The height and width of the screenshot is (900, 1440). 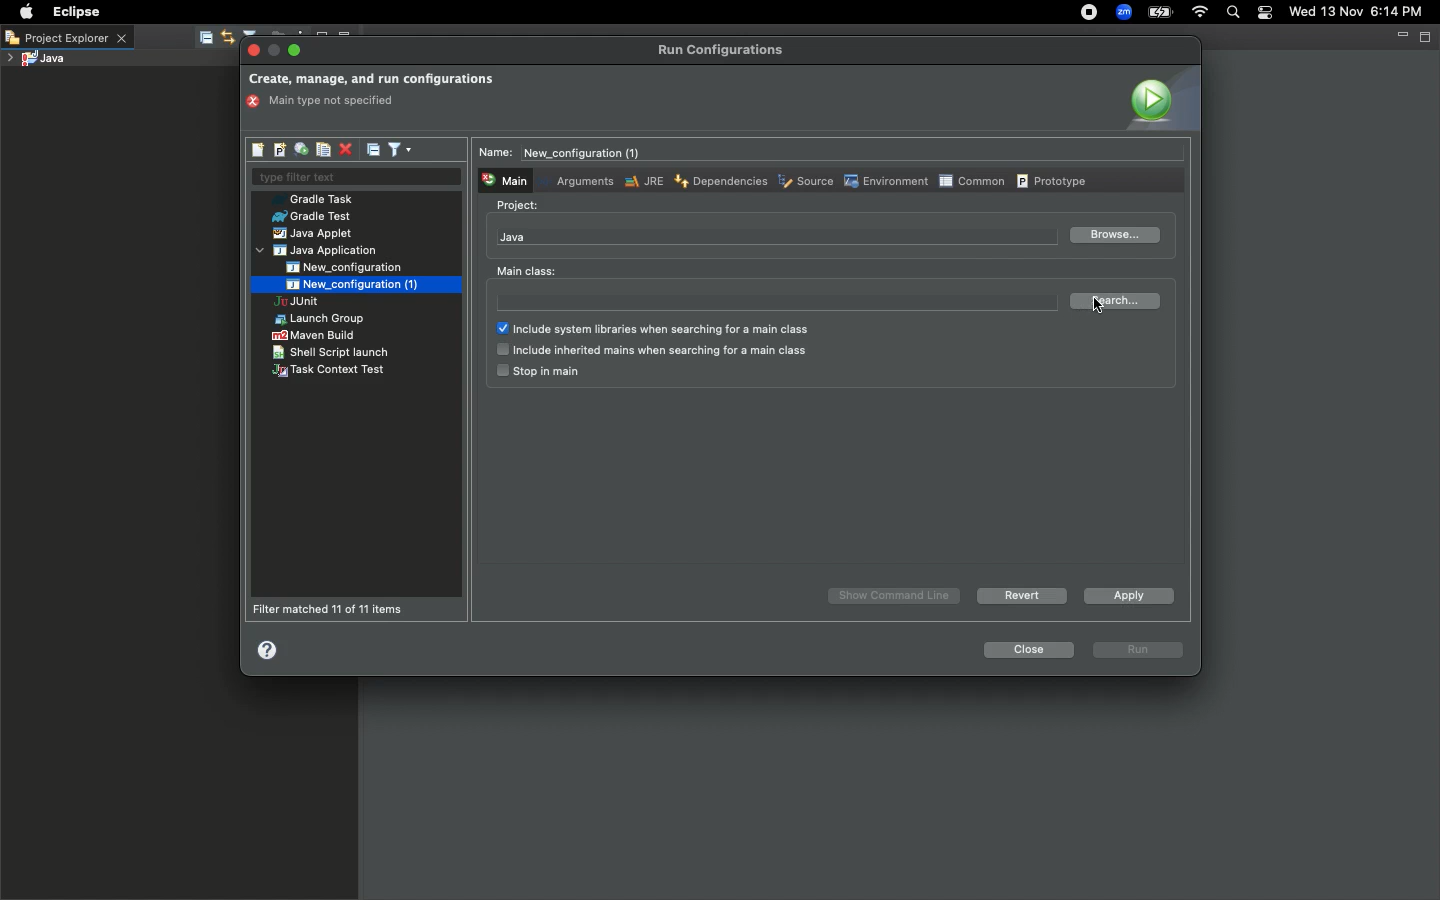 What do you see at coordinates (537, 372) in the screenshot?
I see `stop in main` at bounding box center [537, 372].